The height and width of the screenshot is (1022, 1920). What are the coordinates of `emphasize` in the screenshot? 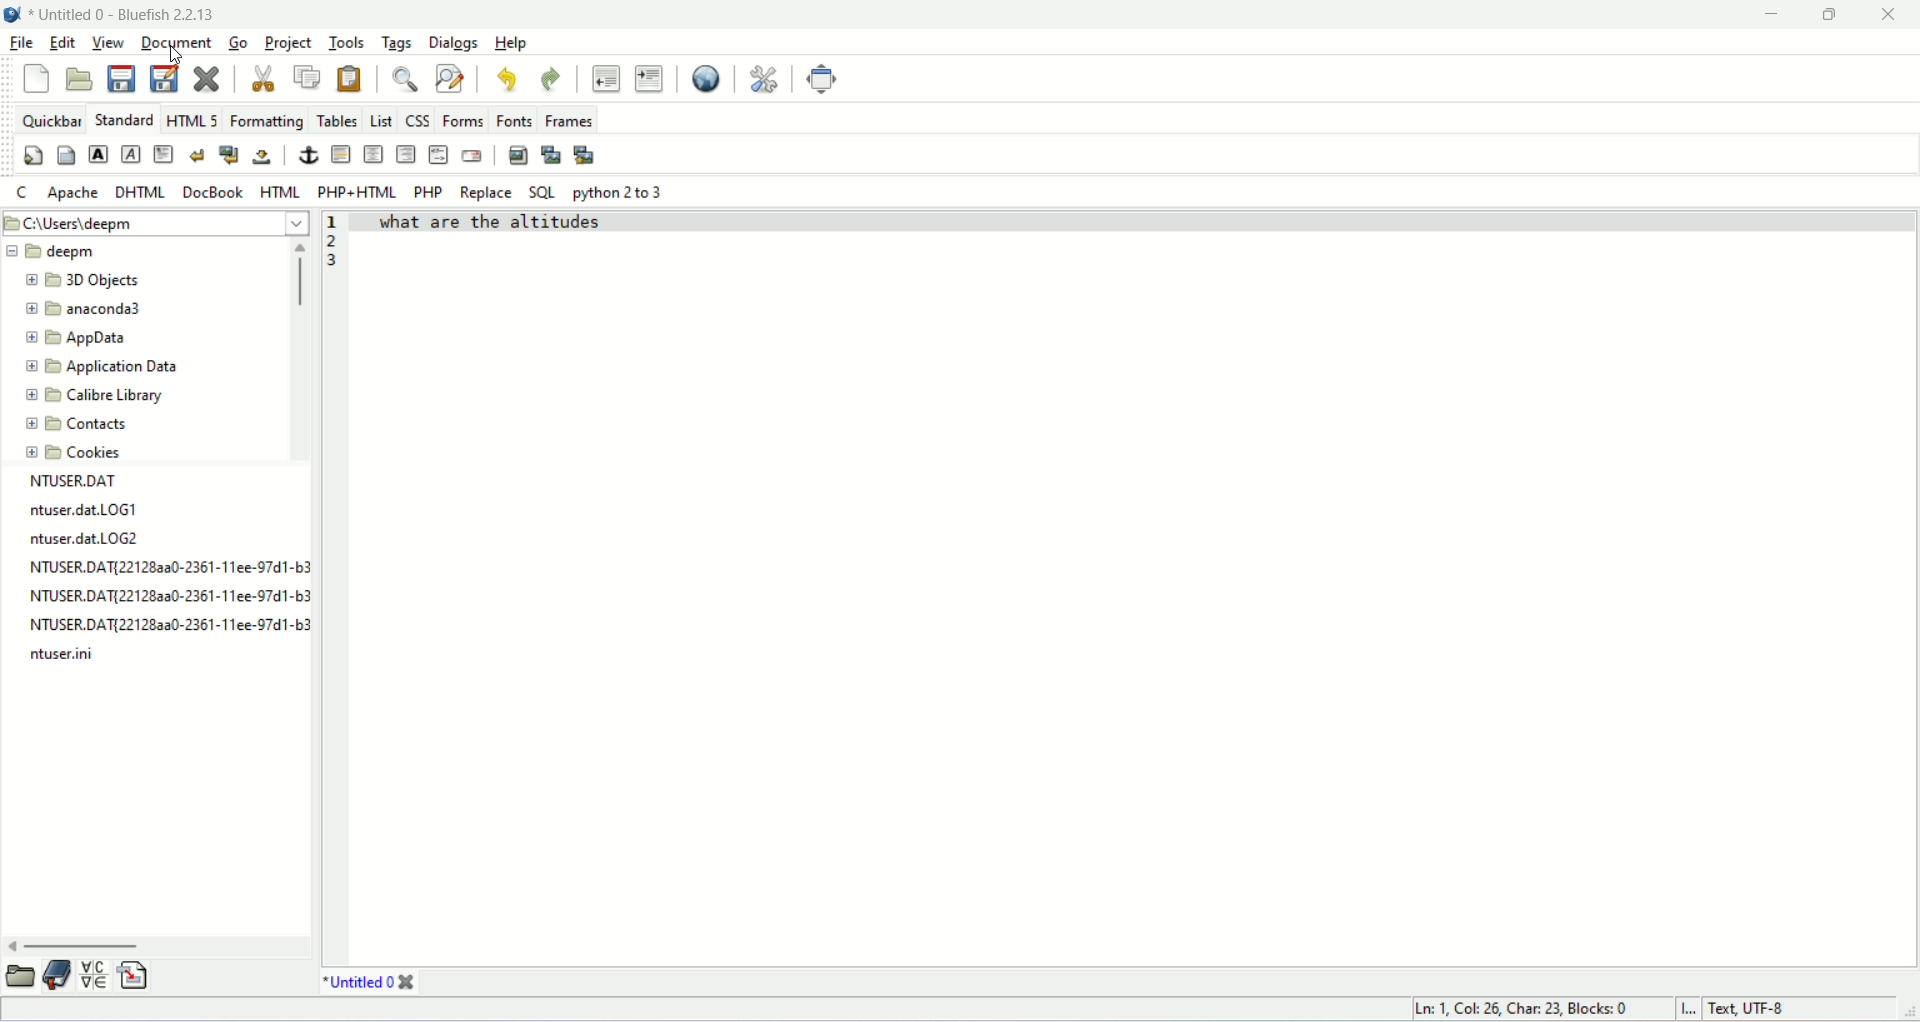 It's located at (133, 154).